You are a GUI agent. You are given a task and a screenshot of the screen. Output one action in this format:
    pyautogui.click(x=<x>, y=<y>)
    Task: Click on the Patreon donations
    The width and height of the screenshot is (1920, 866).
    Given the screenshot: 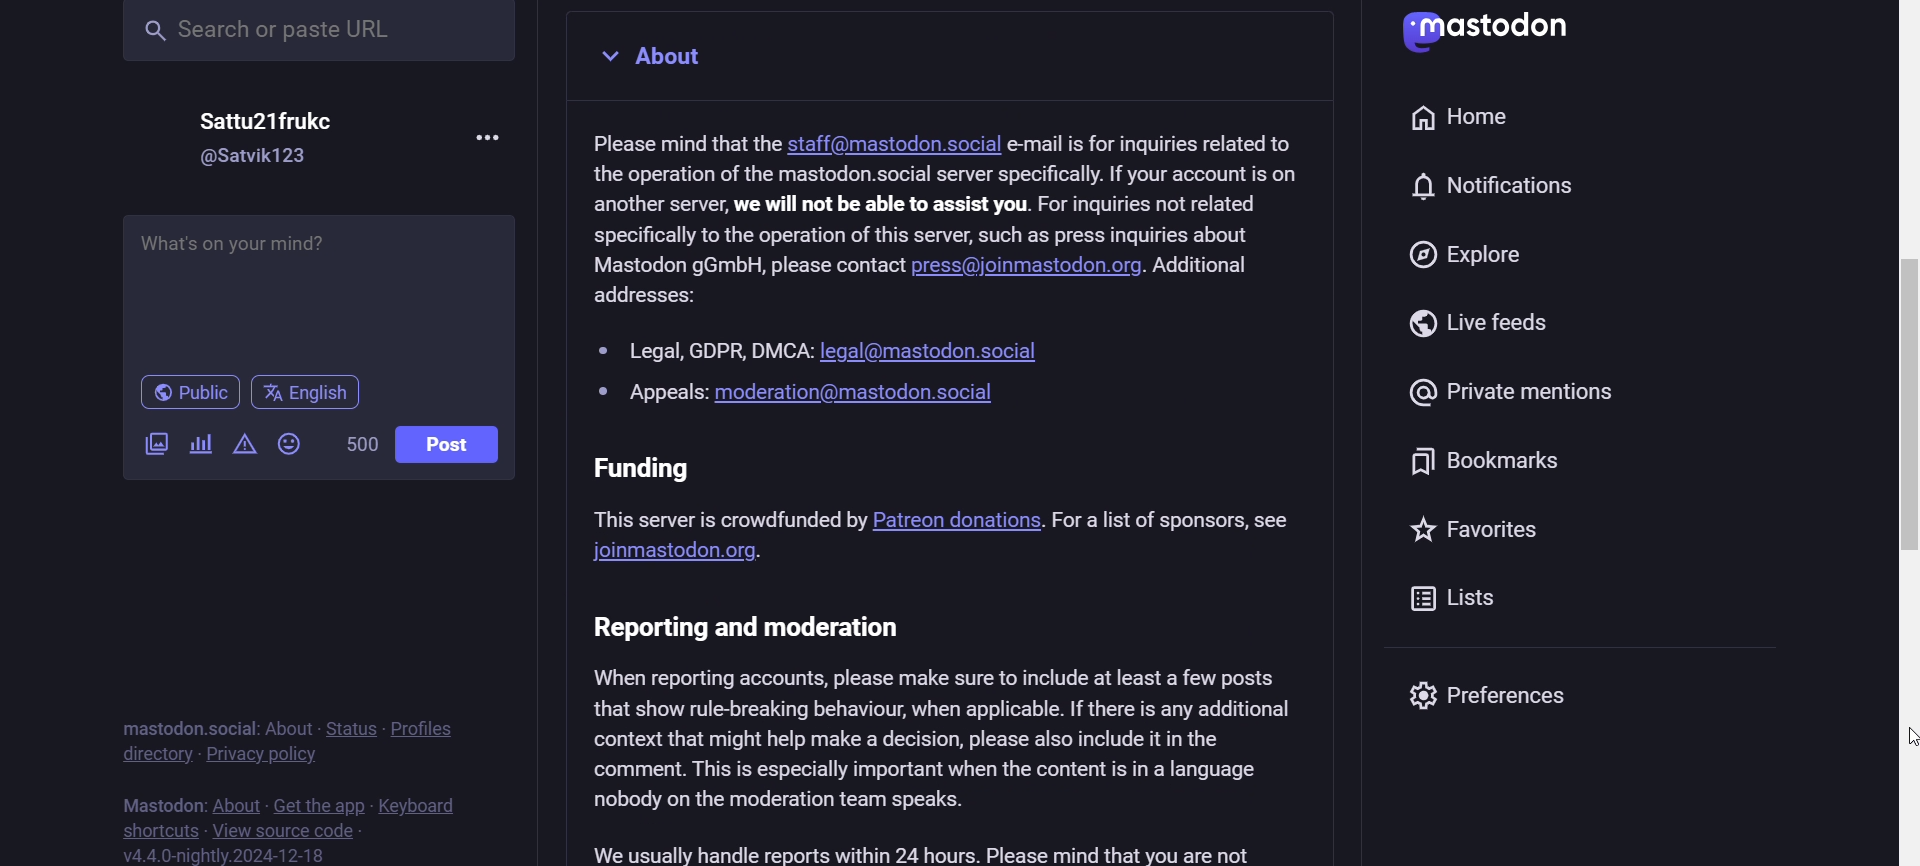 What is the action you would take?
    pyautogui.click(x=956, y=516)
    